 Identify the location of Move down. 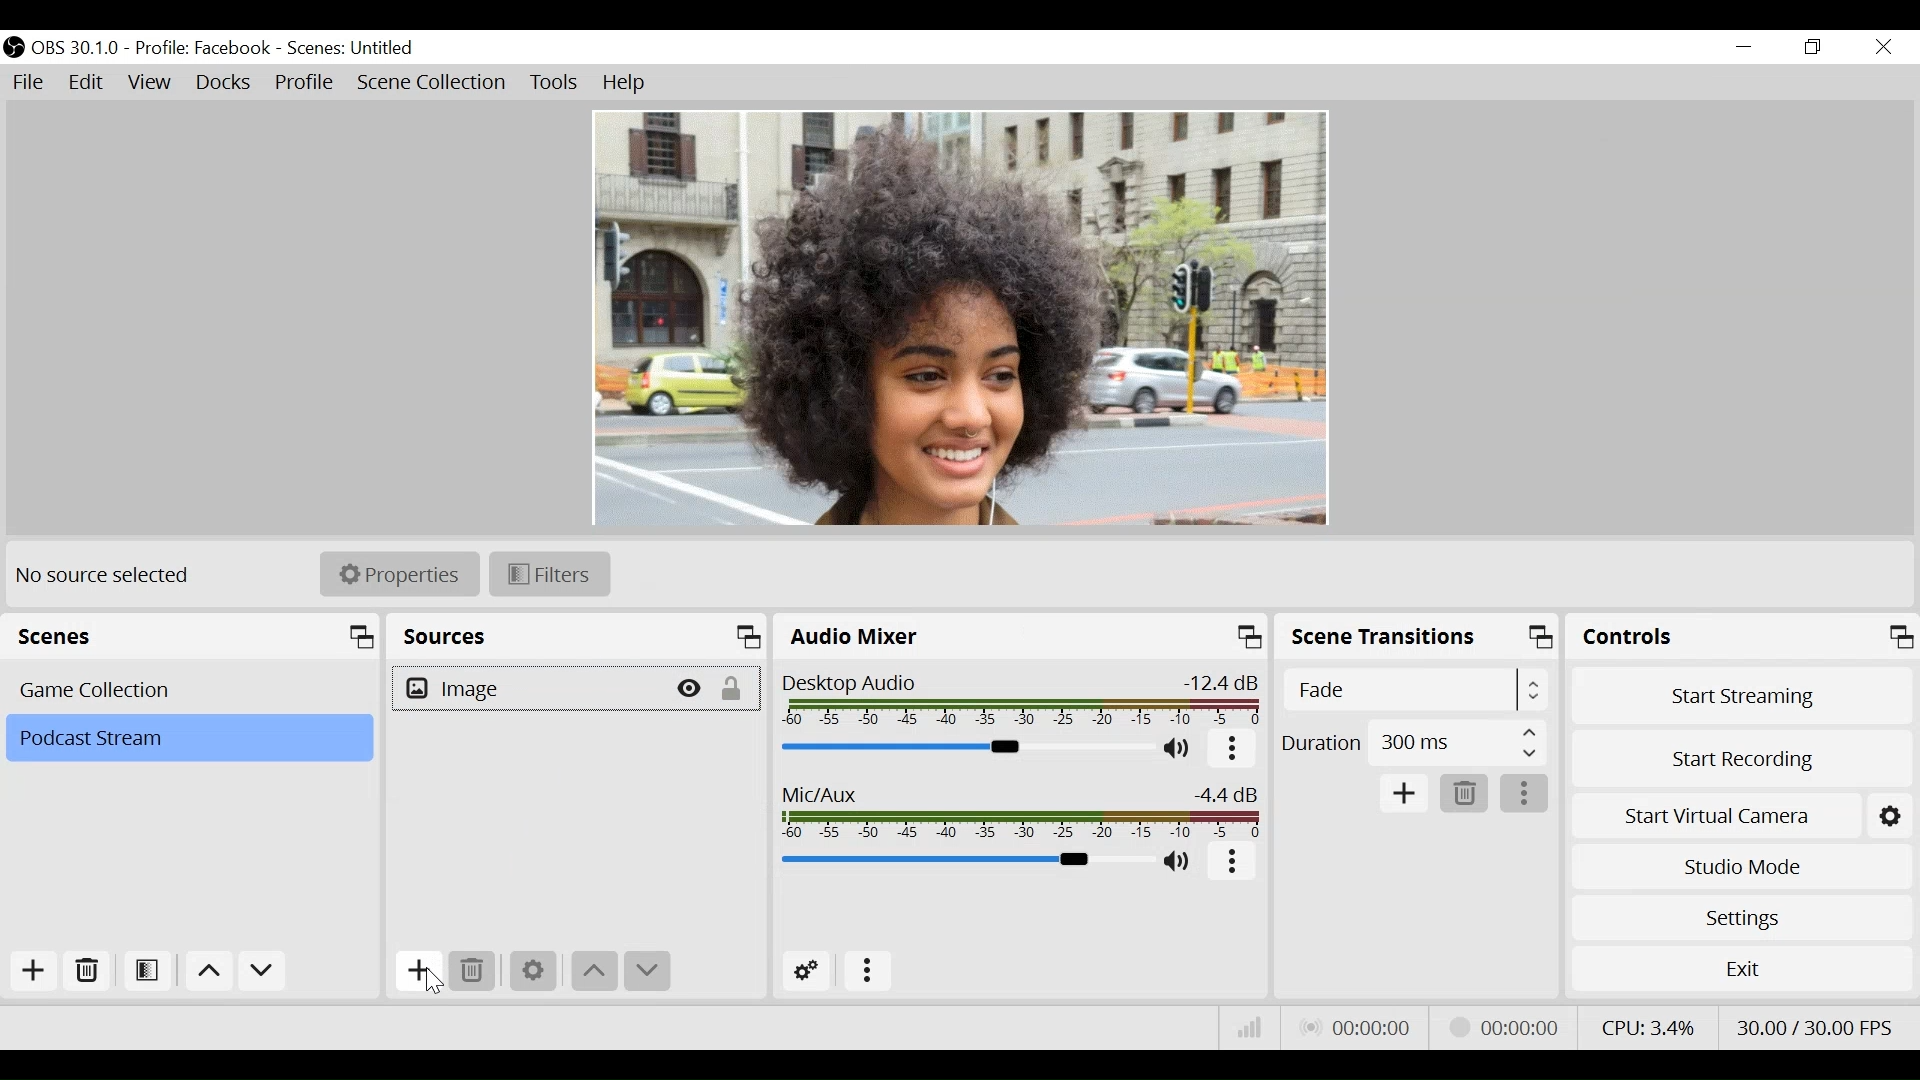
(646, 973).